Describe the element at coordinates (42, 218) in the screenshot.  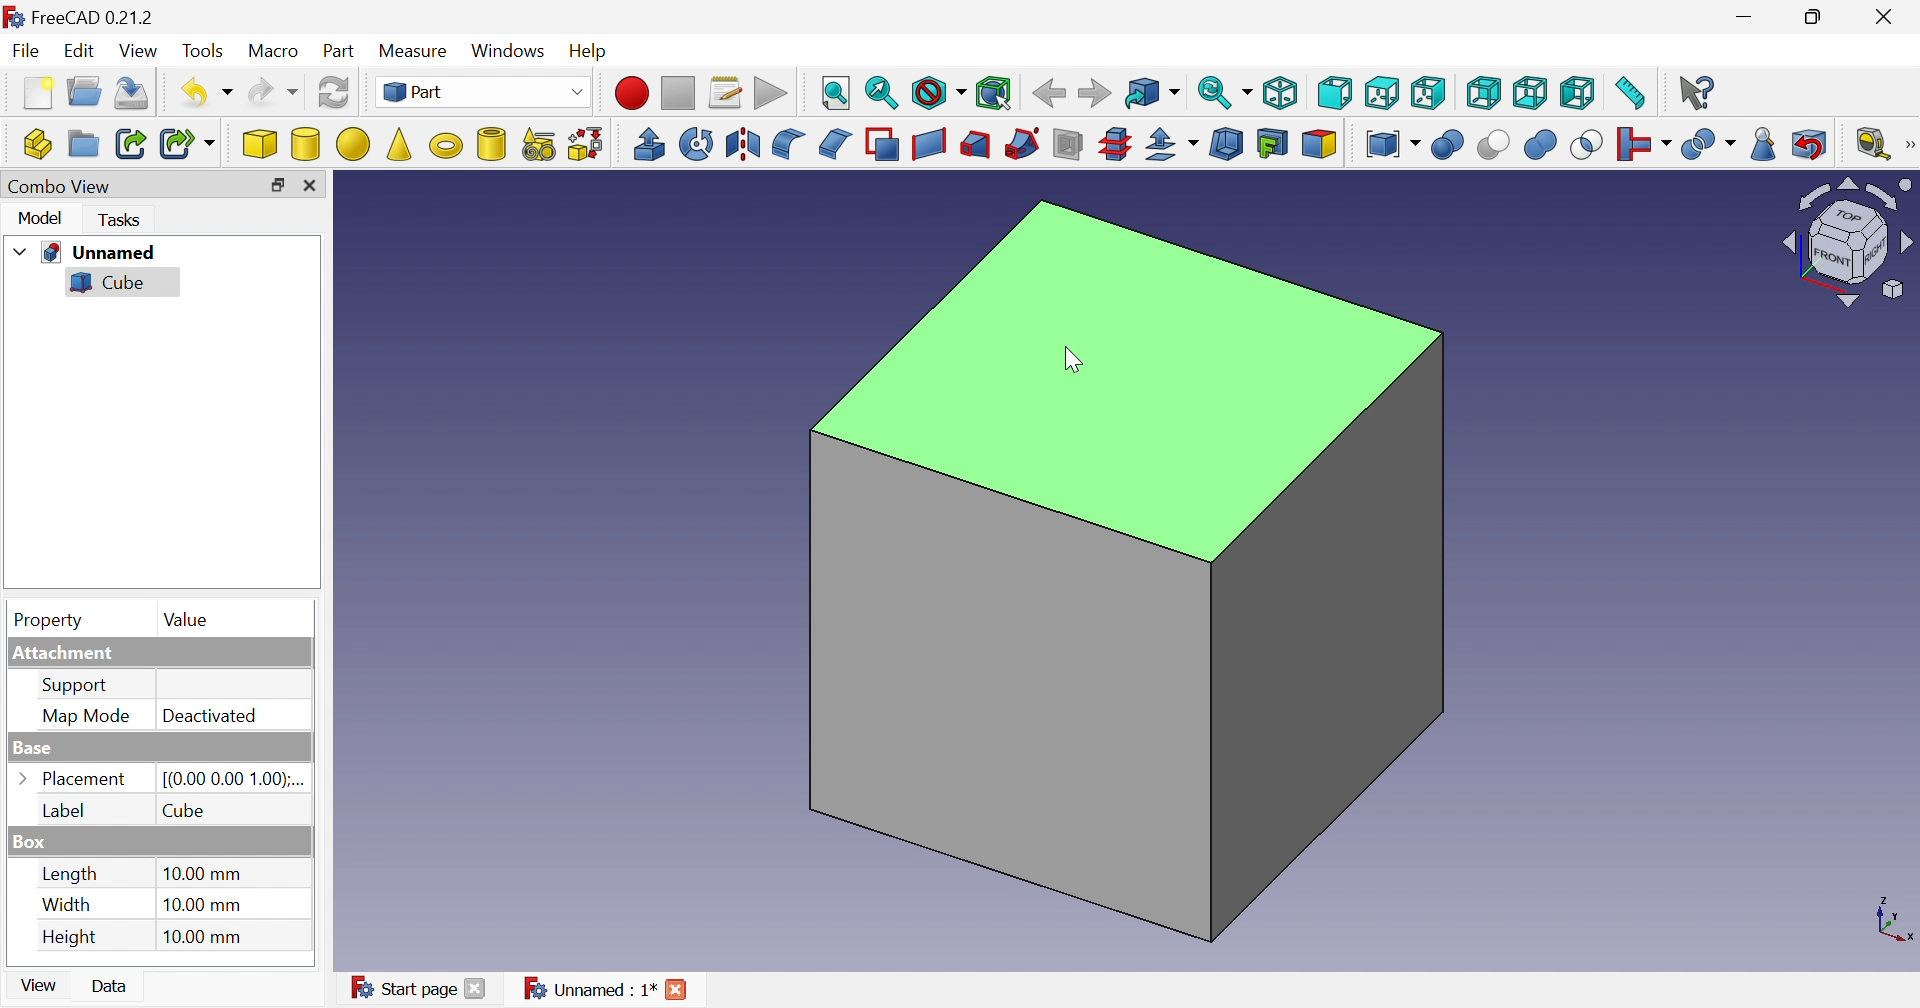
I see `Model` at that location.